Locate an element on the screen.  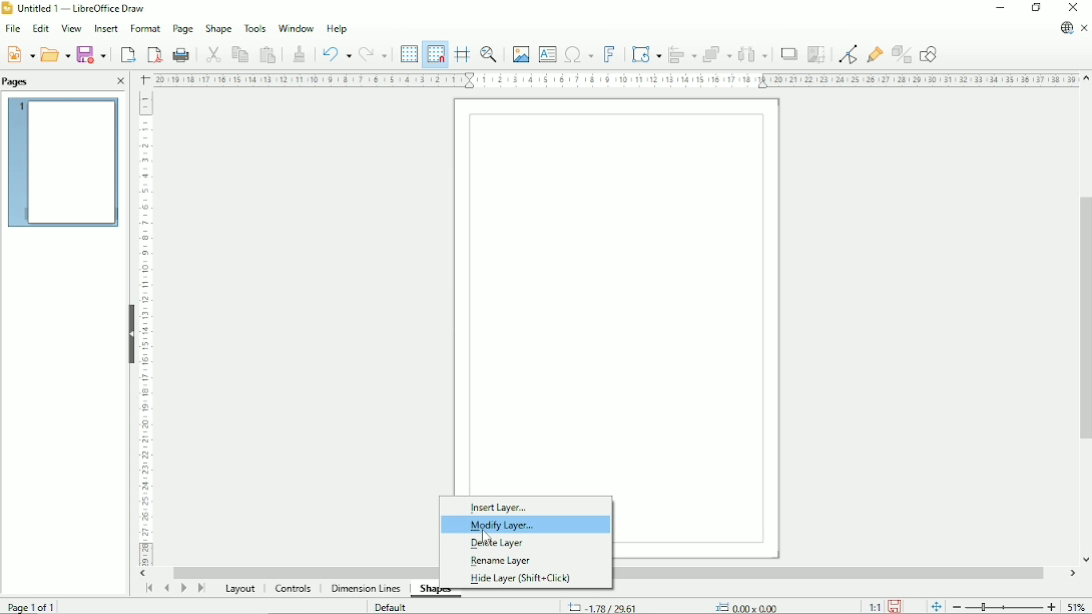
Vertical scrollbar is located at coordinates (1085, 318).